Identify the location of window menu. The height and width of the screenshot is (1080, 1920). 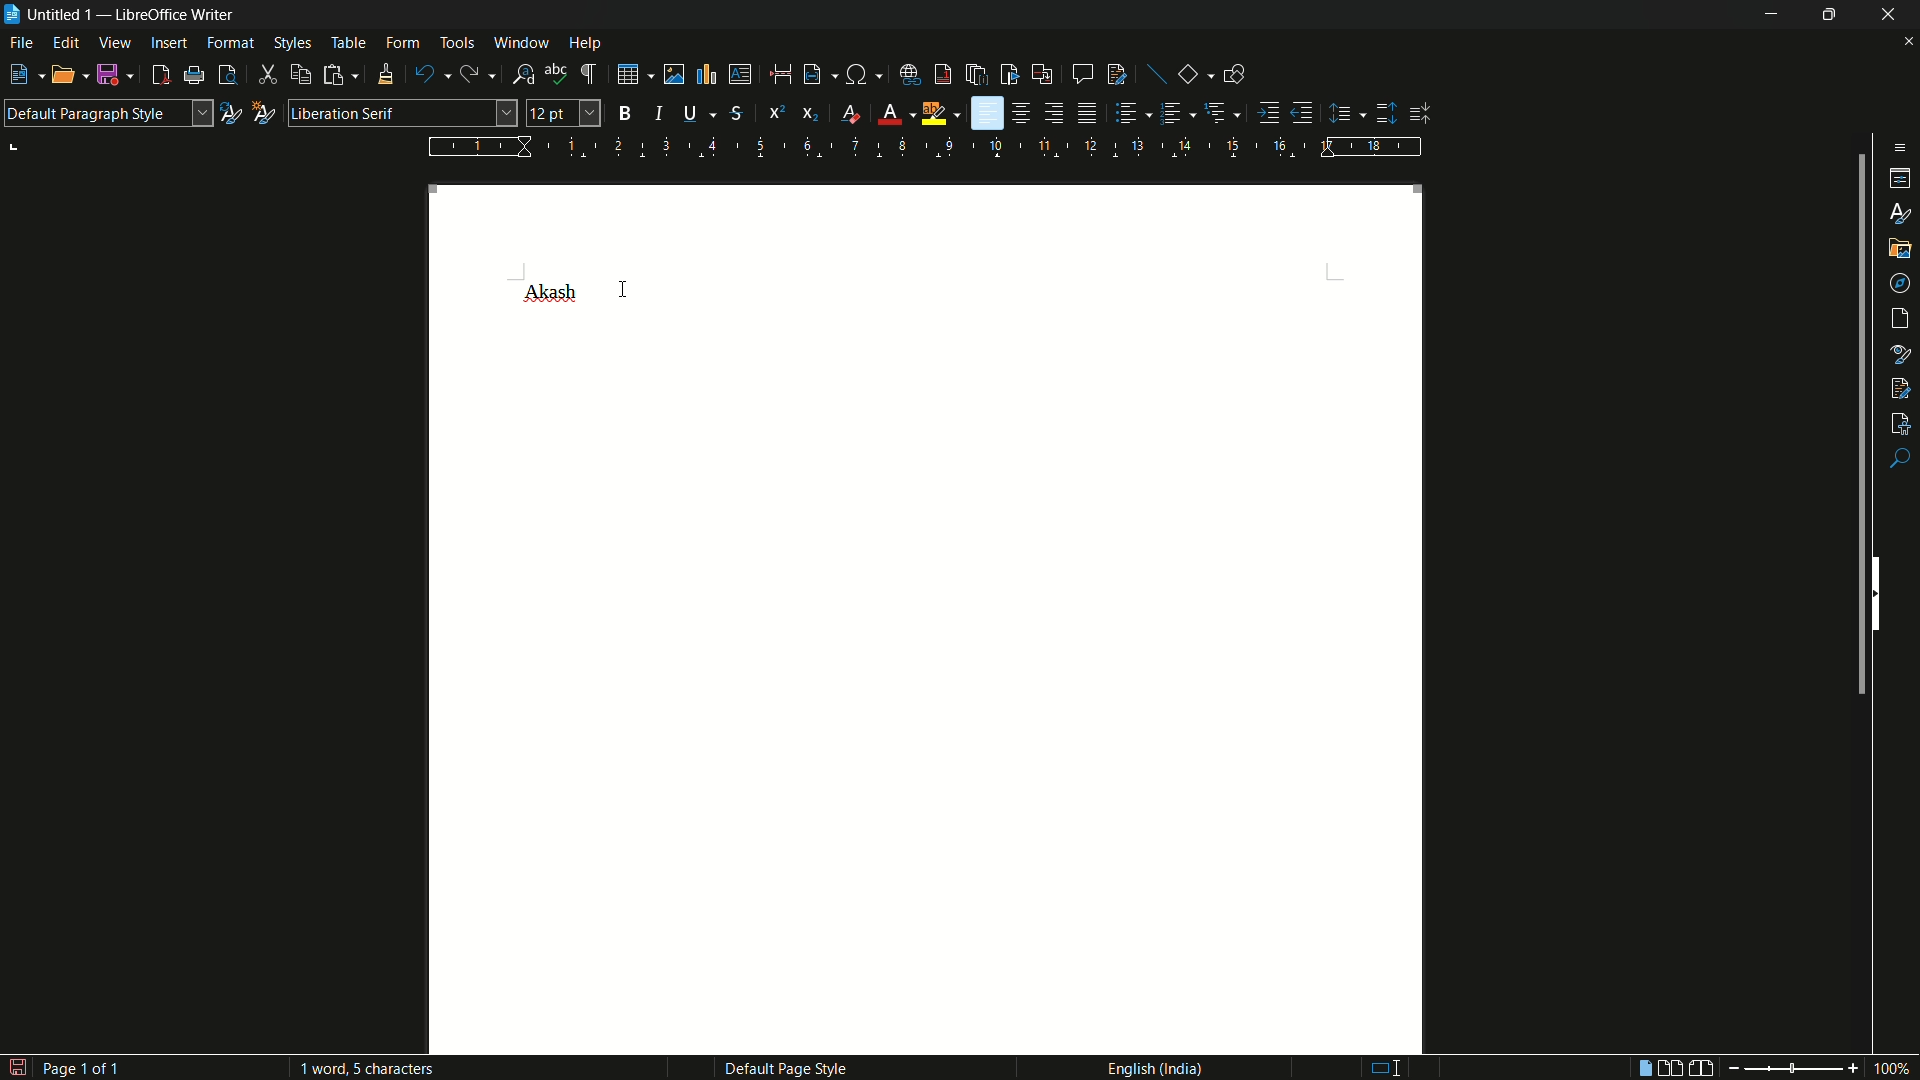
(522, 42).